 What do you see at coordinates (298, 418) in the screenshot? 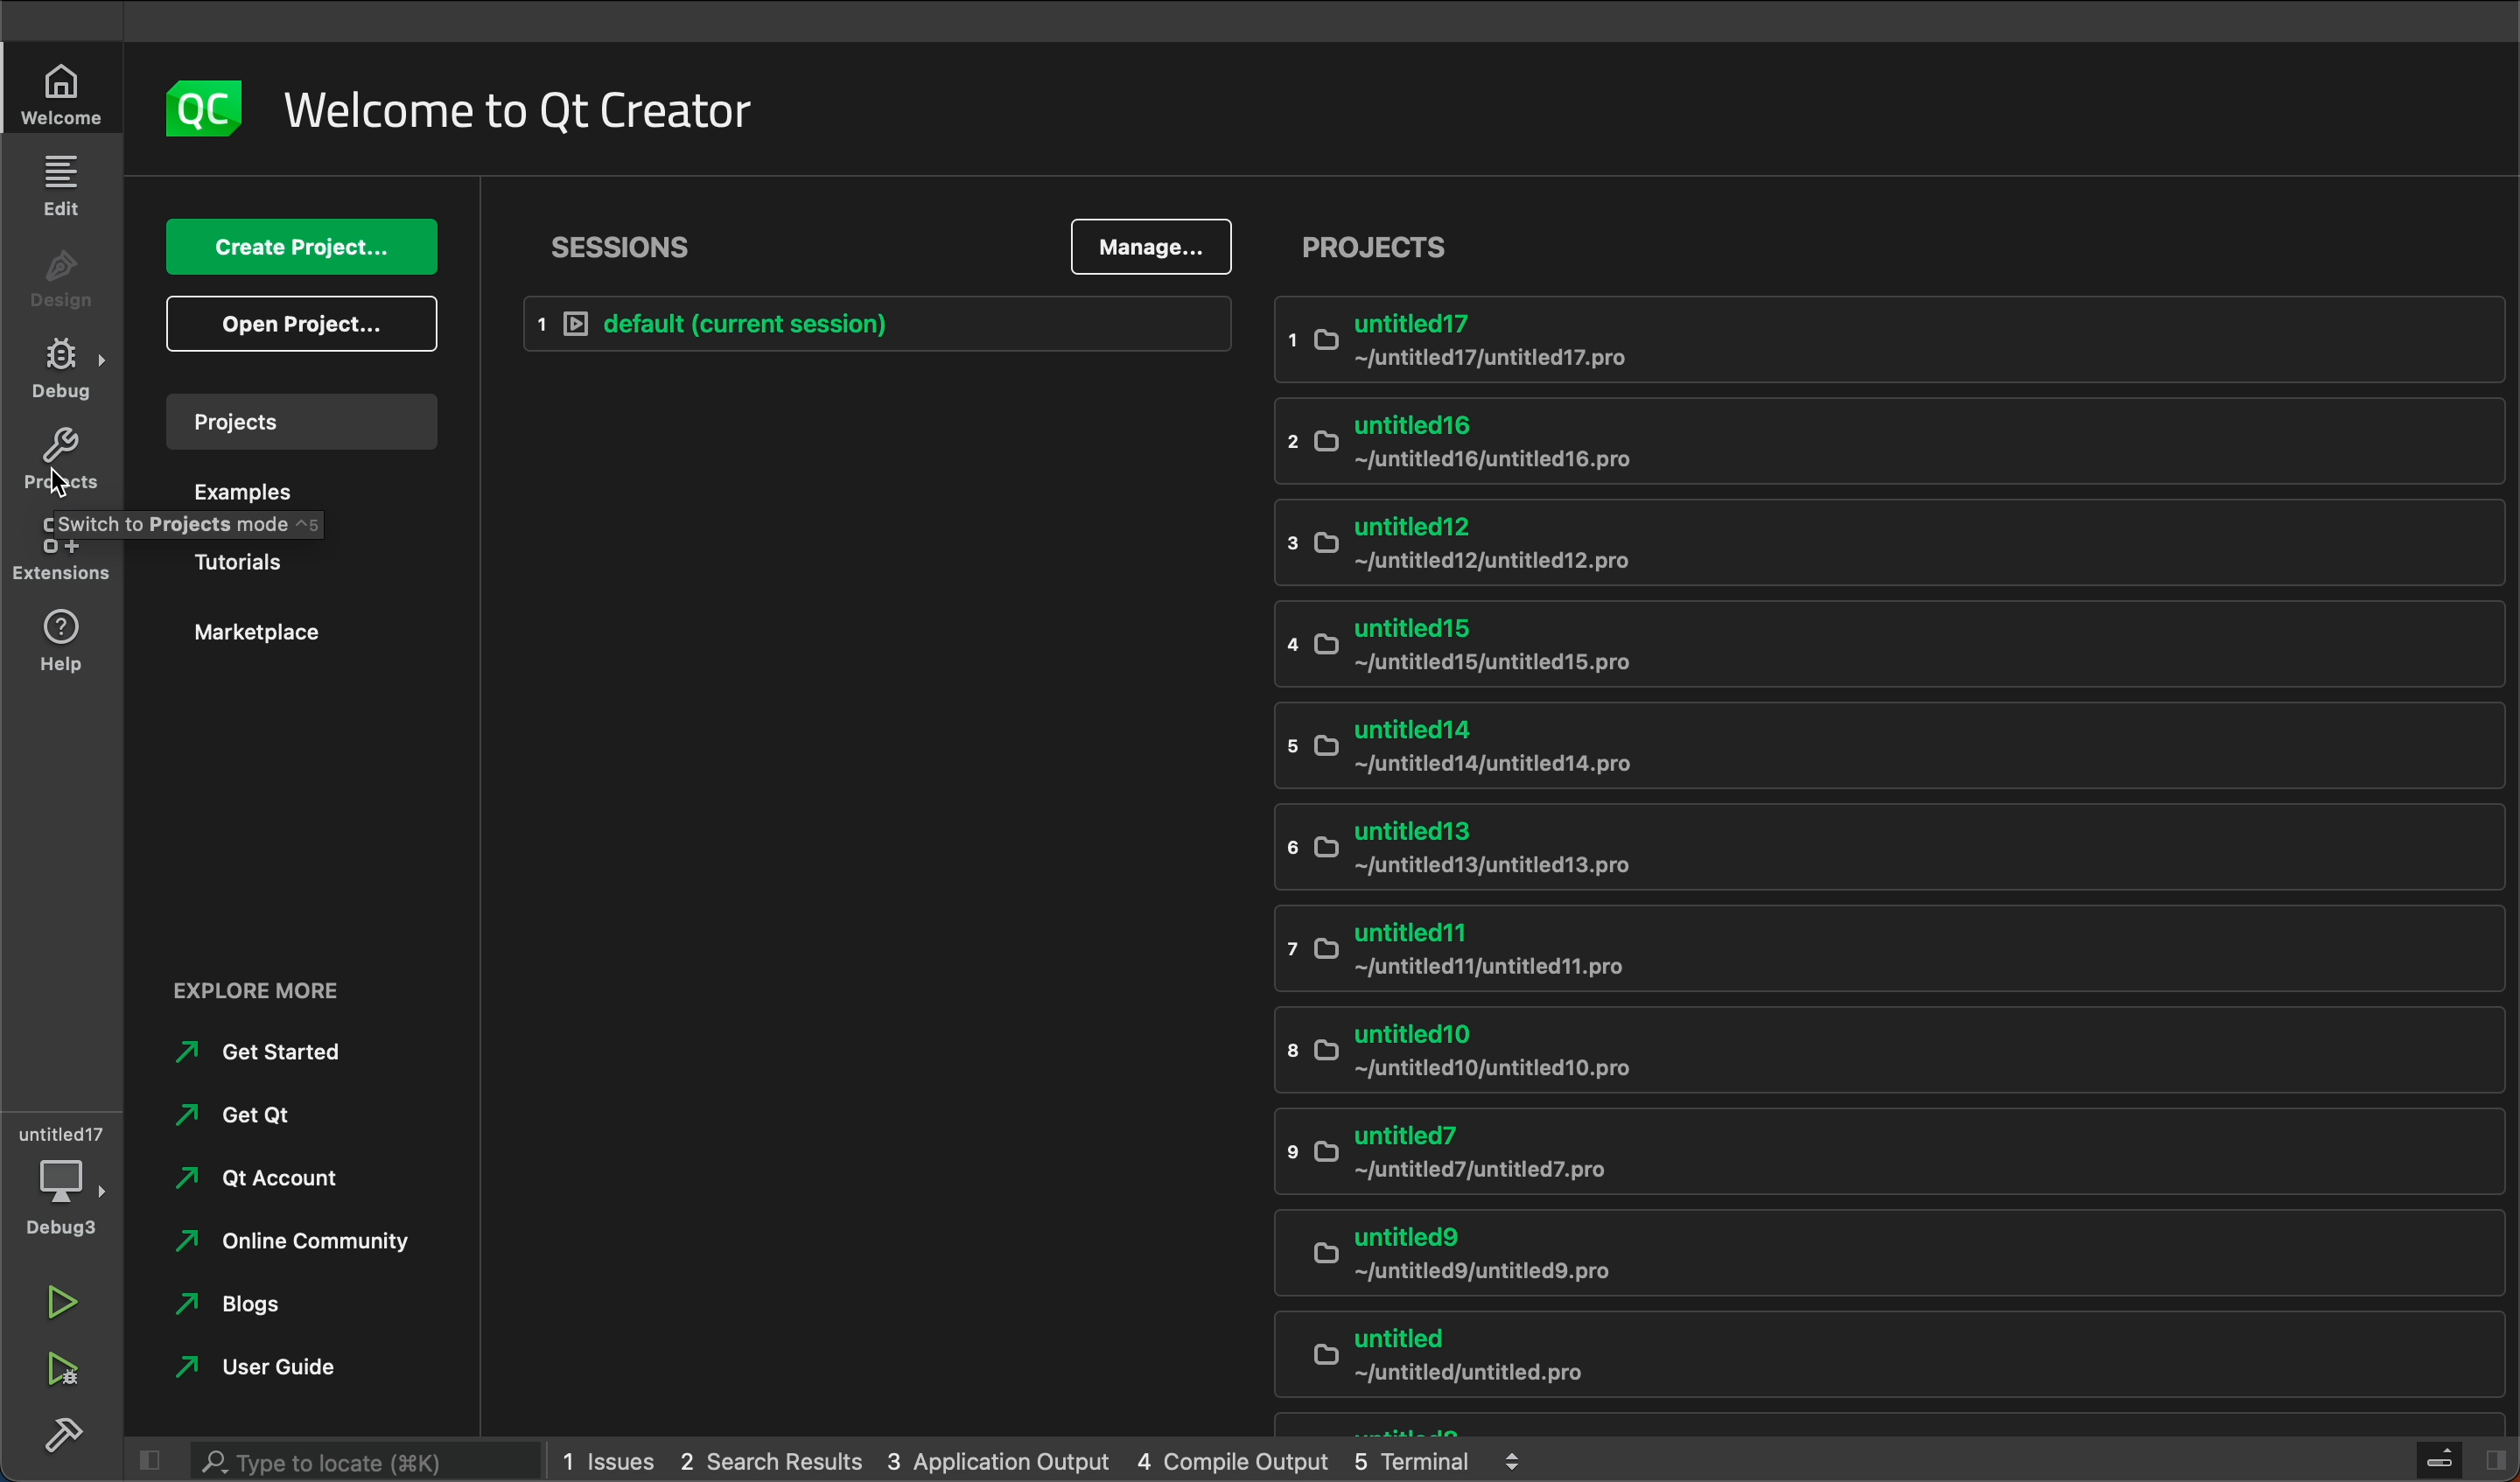
I see `projects` at bounding box center [298, 418].